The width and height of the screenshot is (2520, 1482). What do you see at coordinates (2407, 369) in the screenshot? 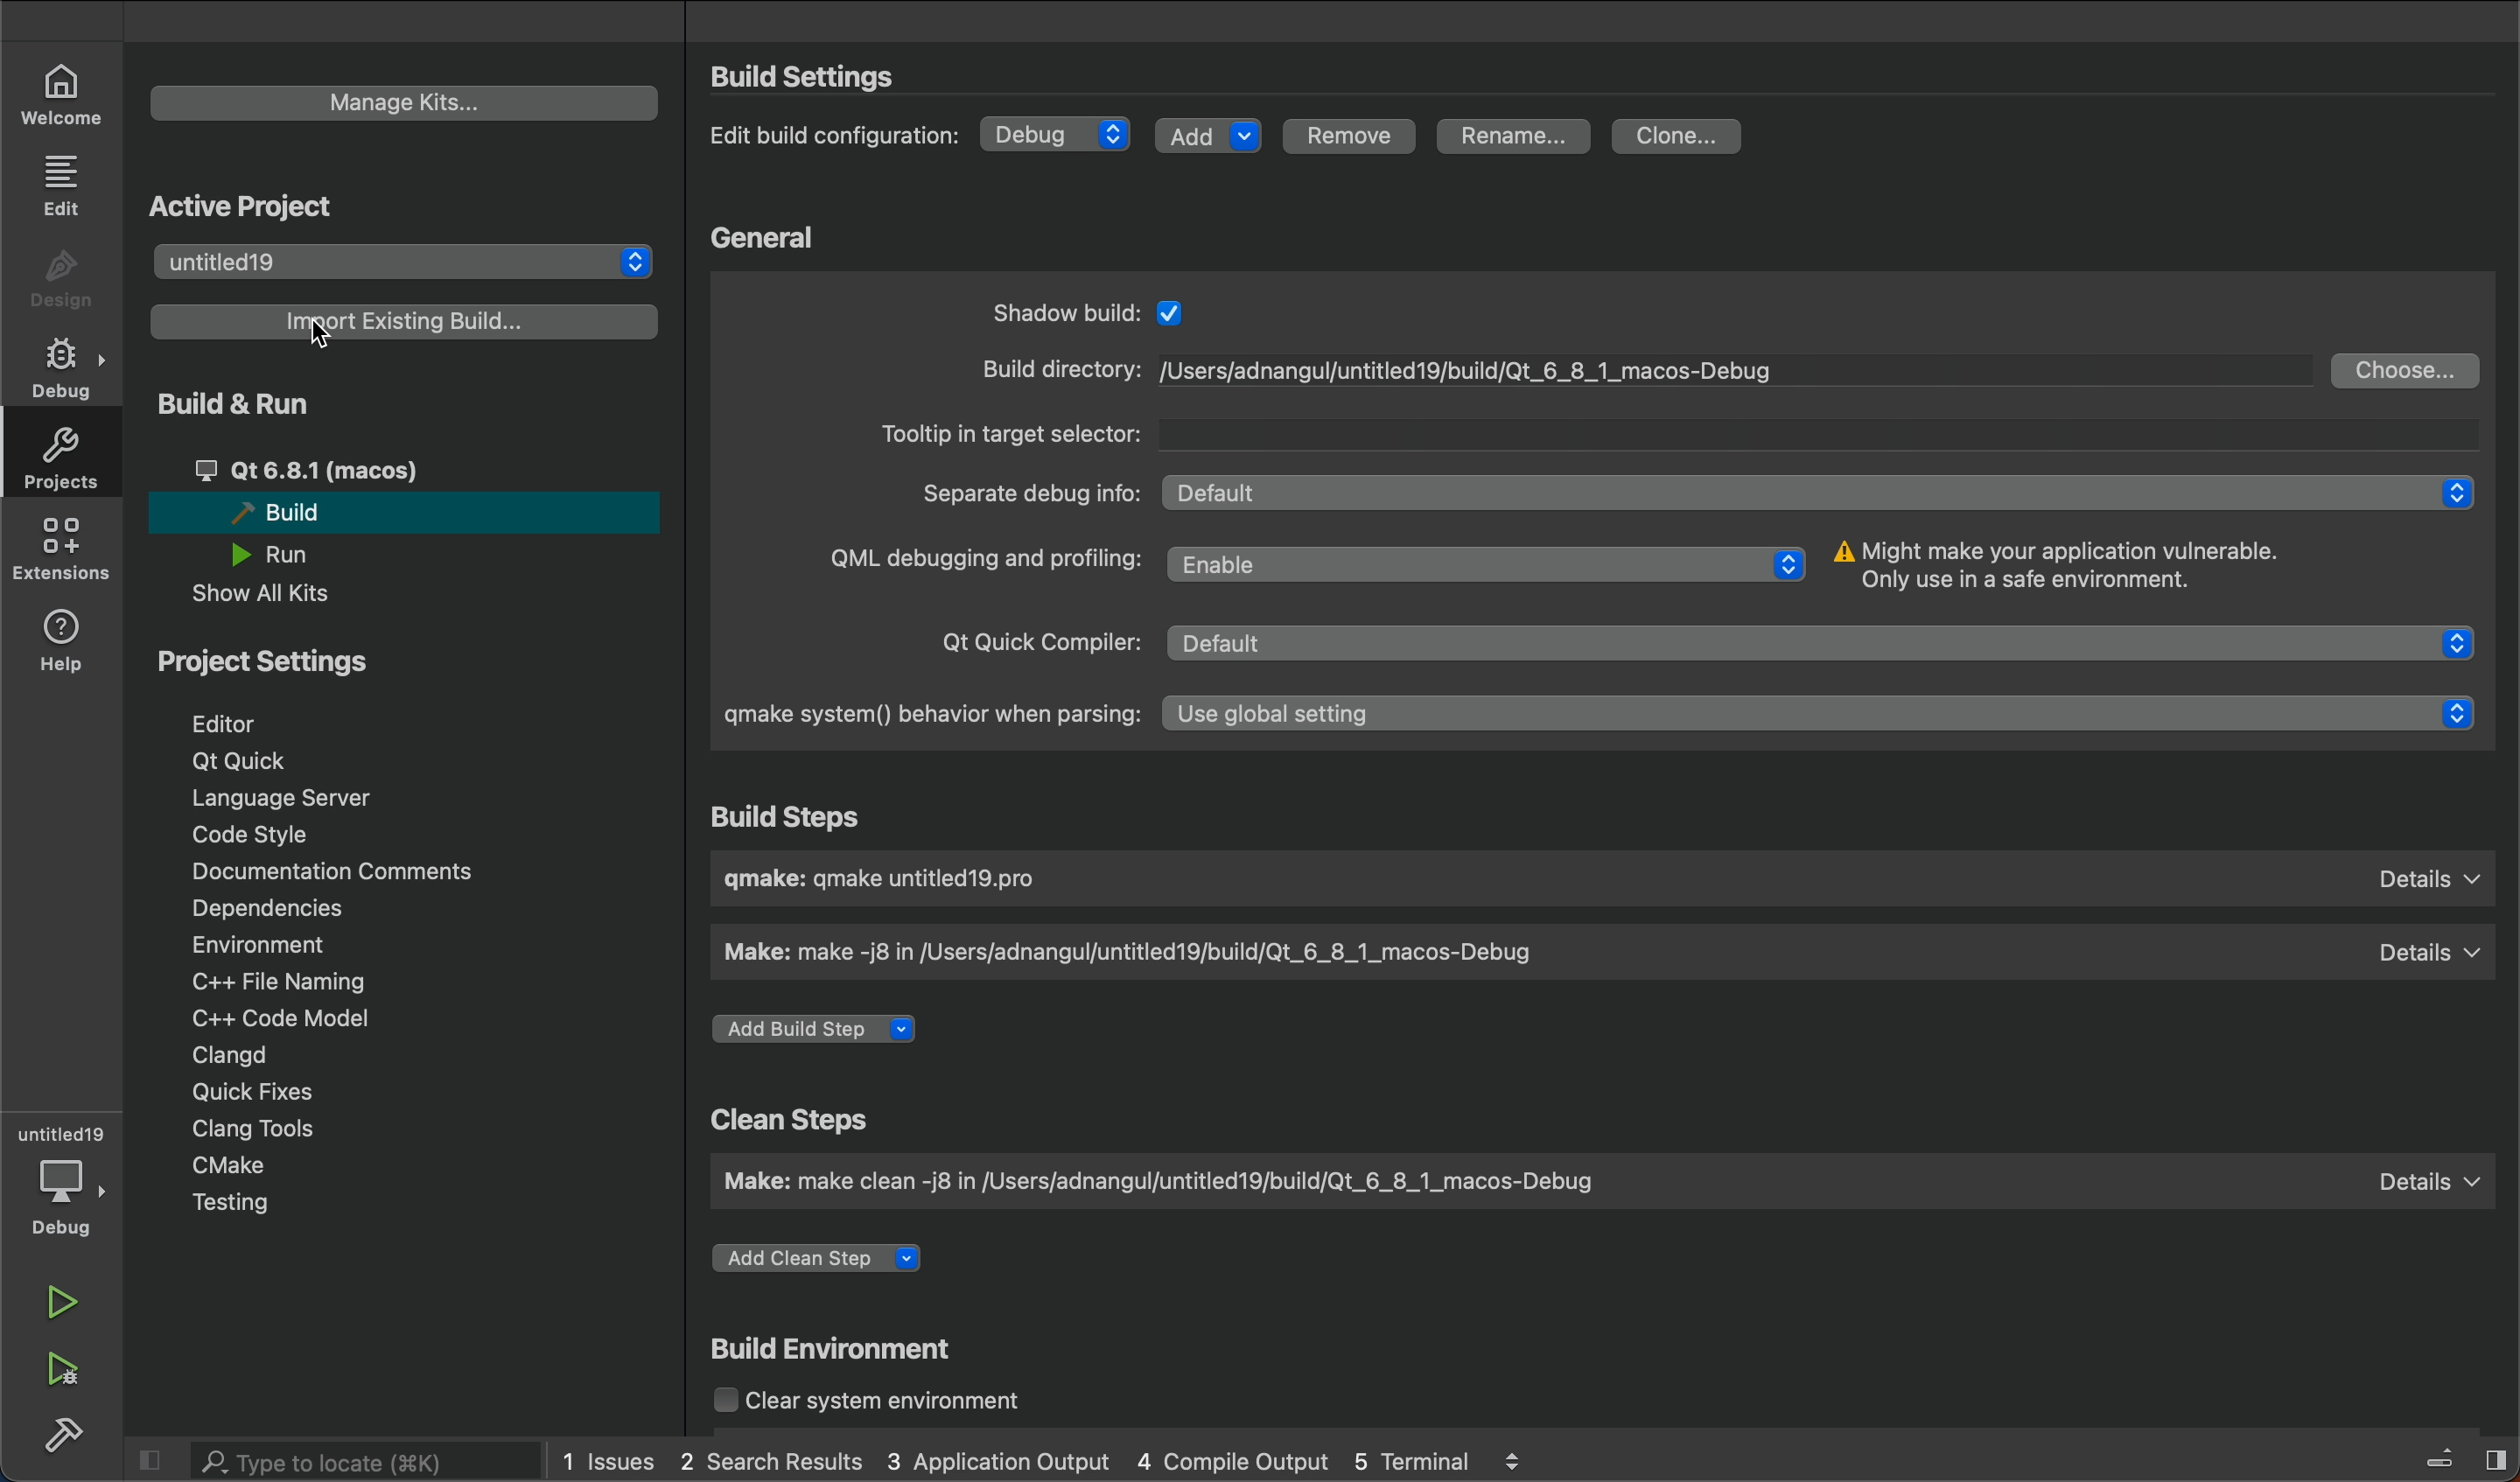
I see `choose` at bounding box center [2407, 369].